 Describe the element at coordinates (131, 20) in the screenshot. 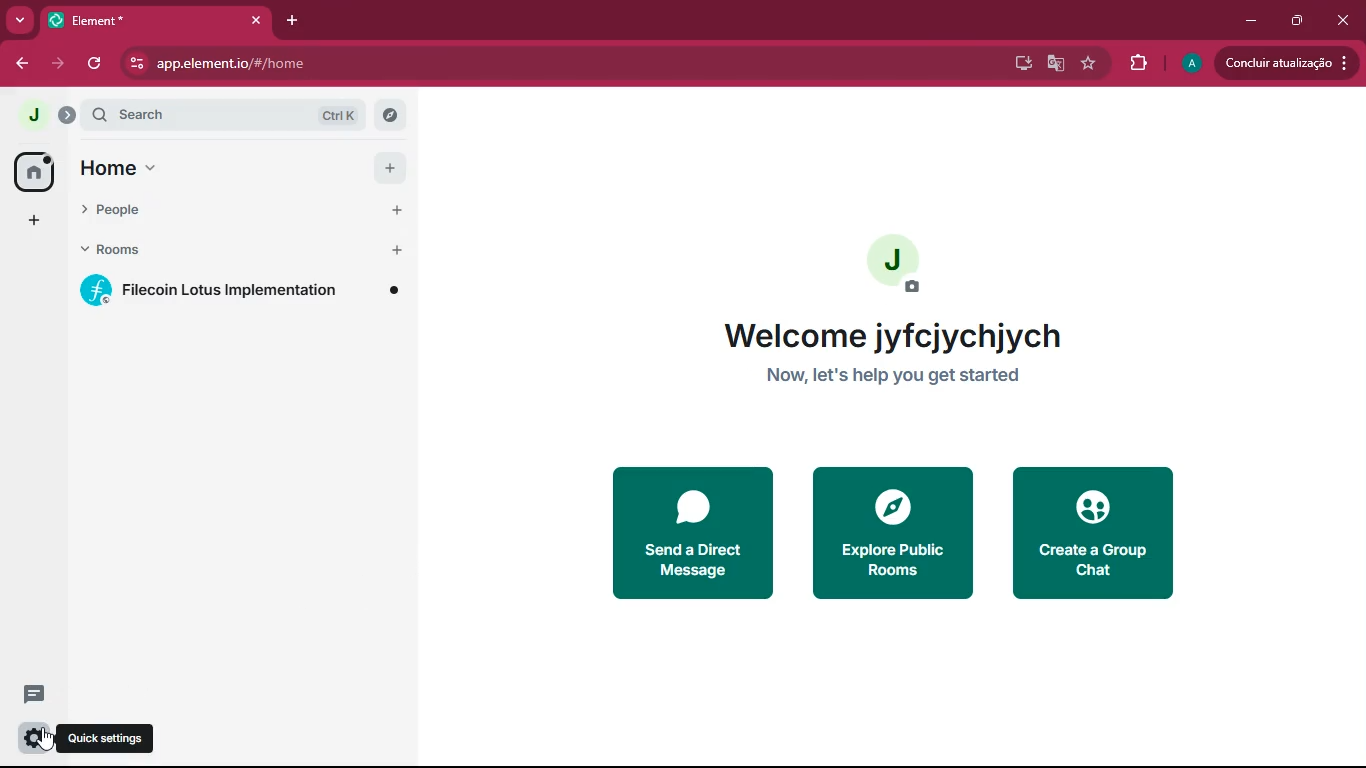

I see `element*` at that location.